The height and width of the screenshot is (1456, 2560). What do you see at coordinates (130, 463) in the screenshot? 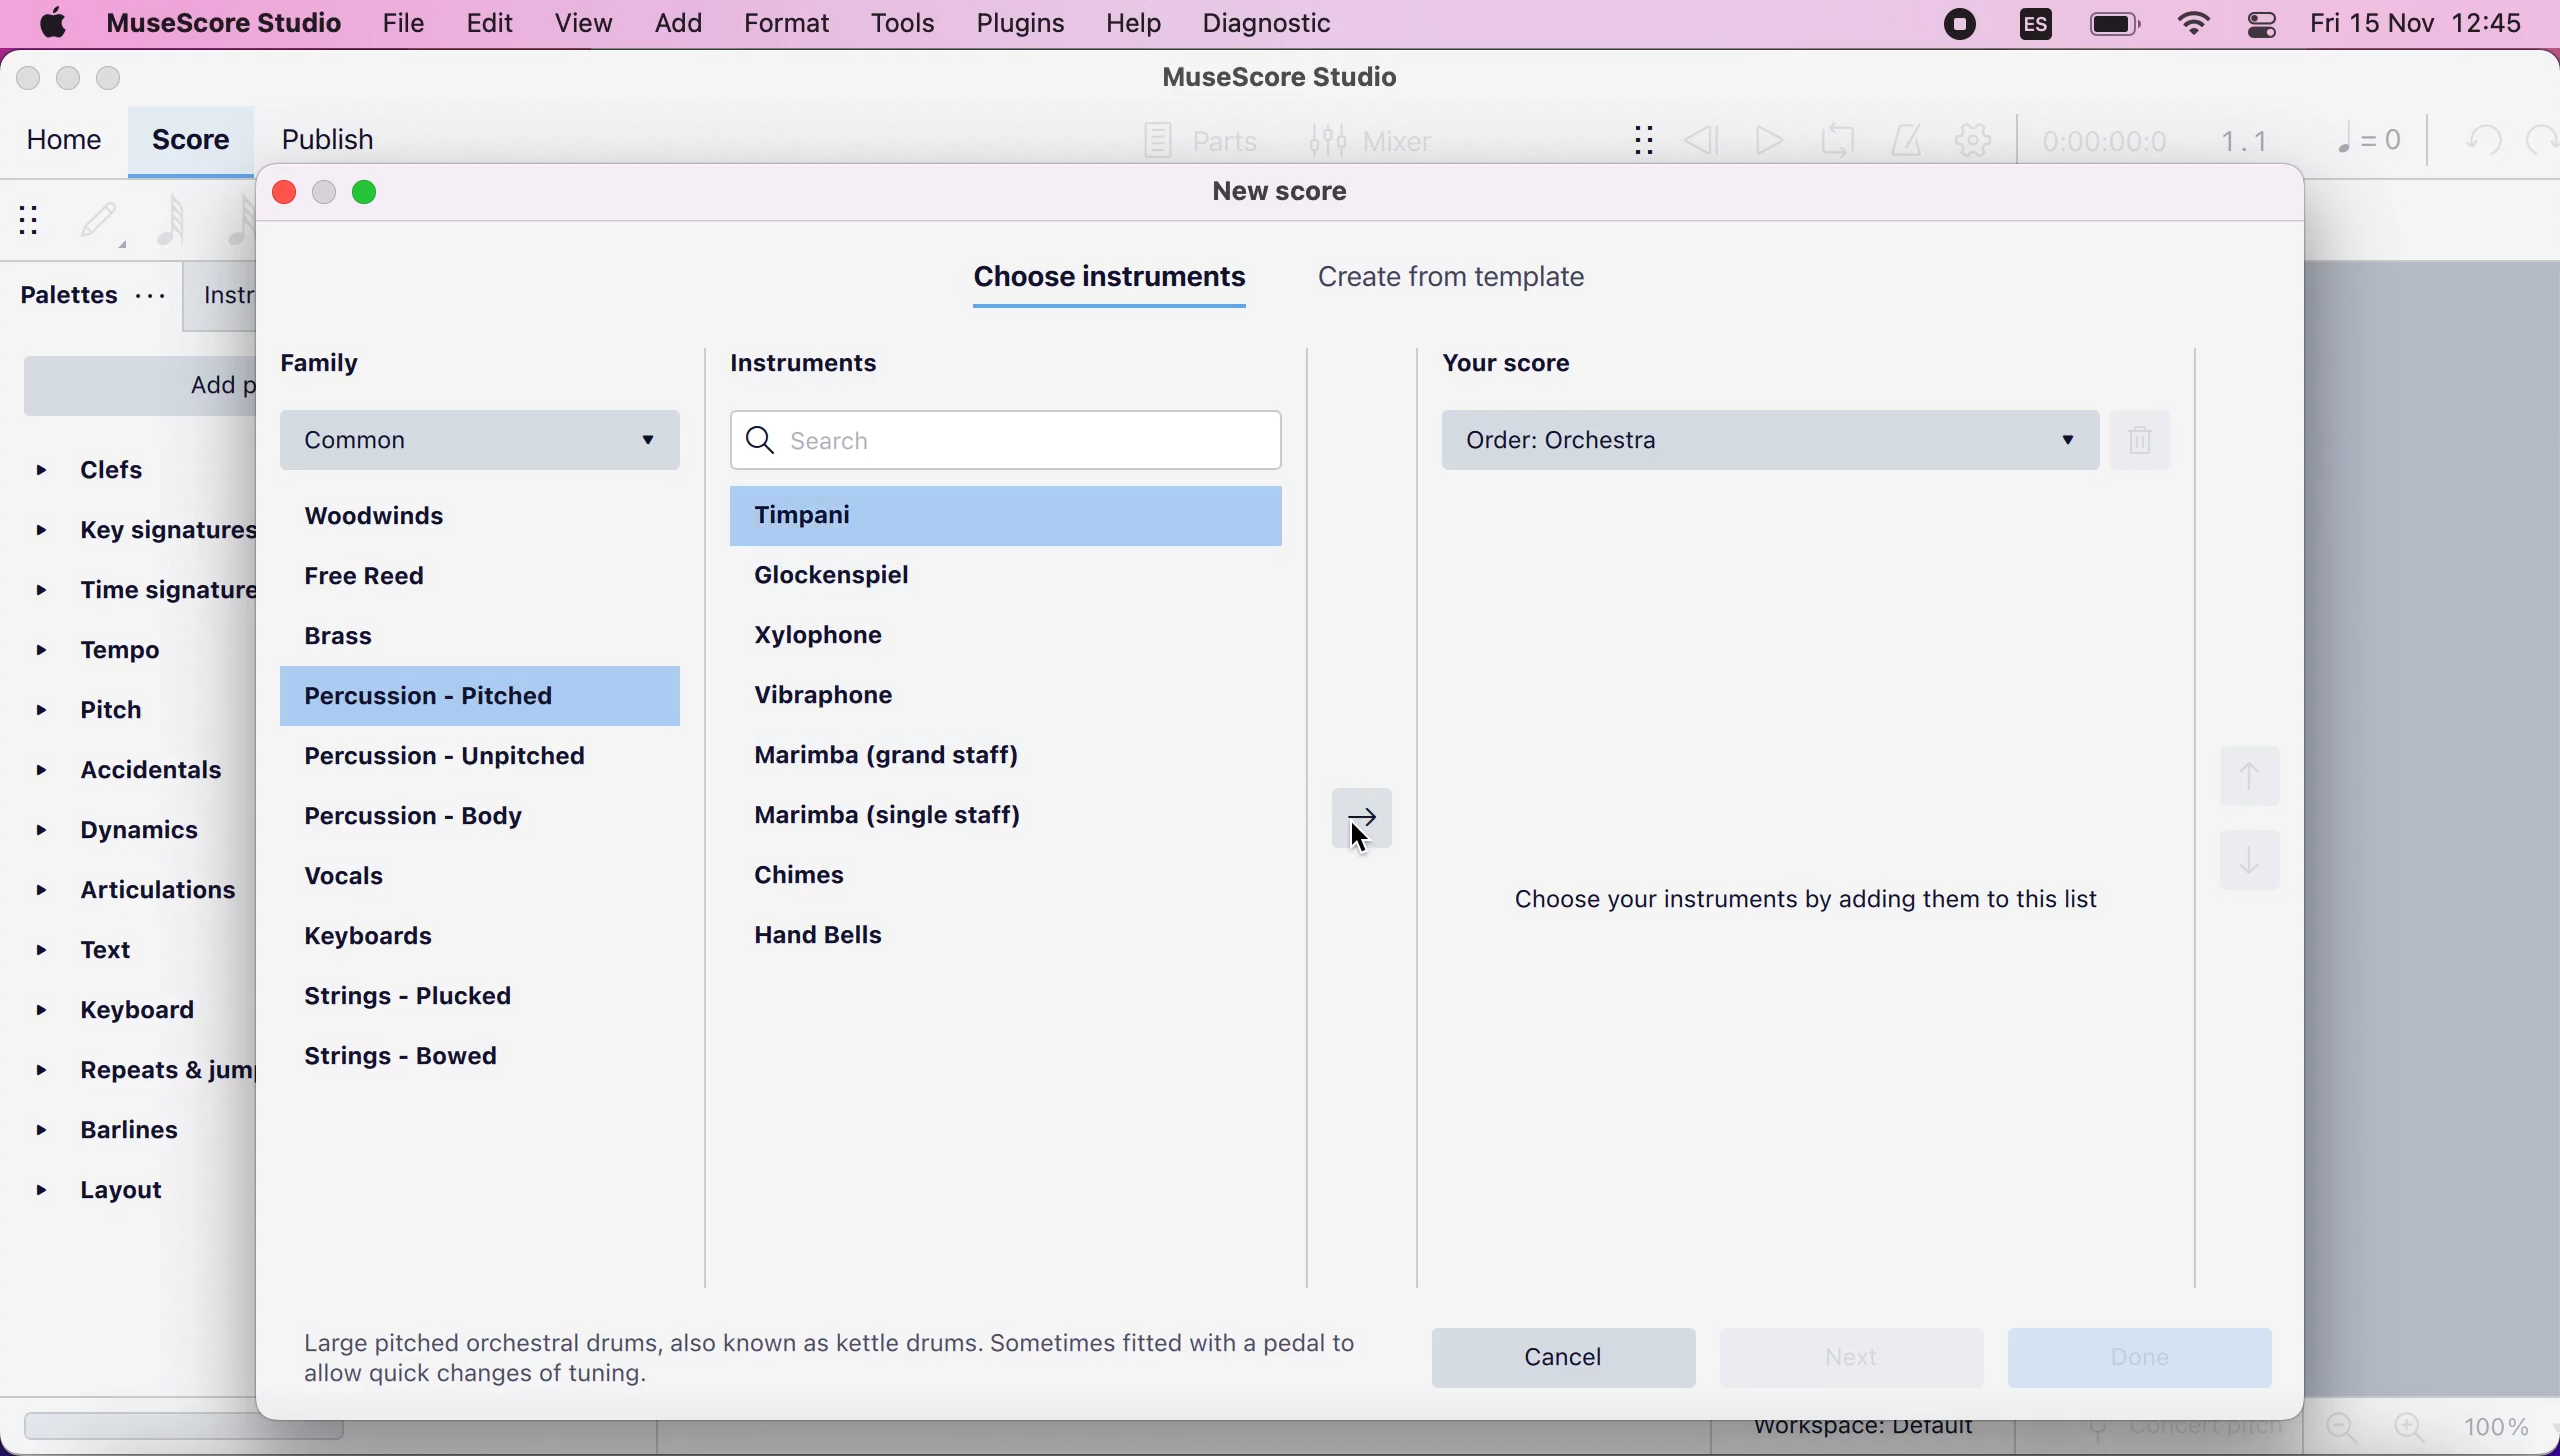
I see `clefs` at bounding box center [130, 463].